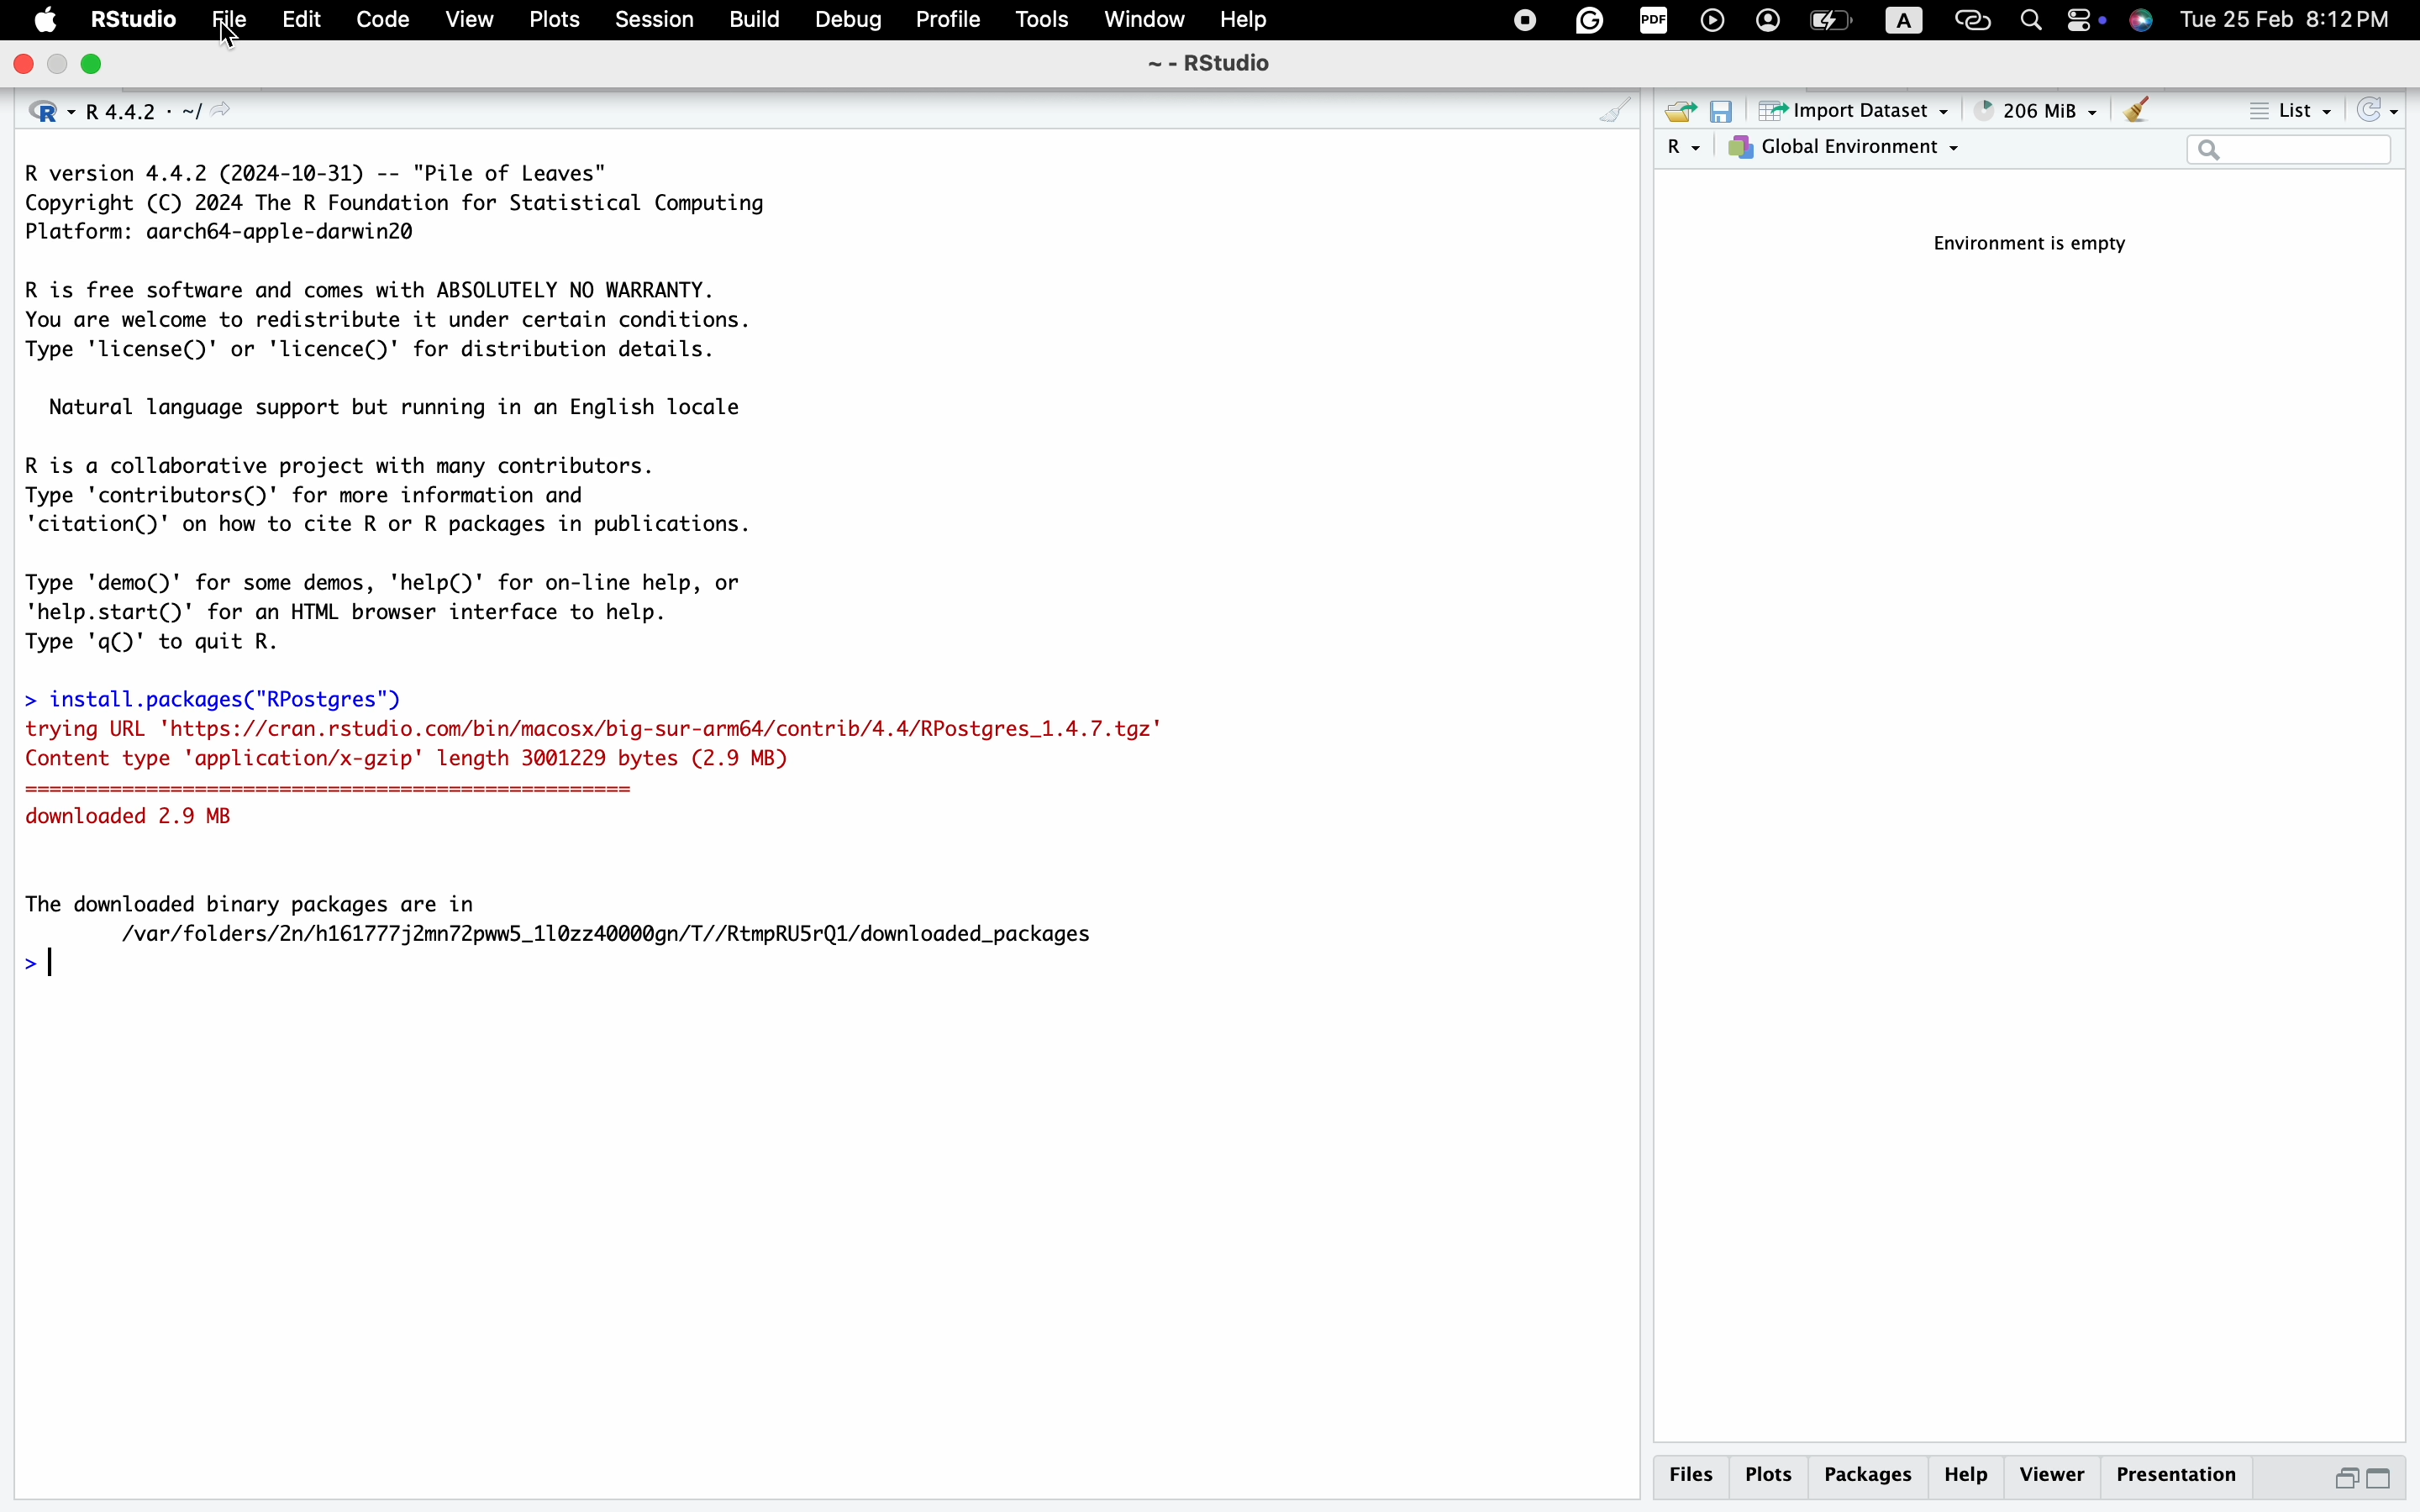  I want to click on language select, so click(38, 109).